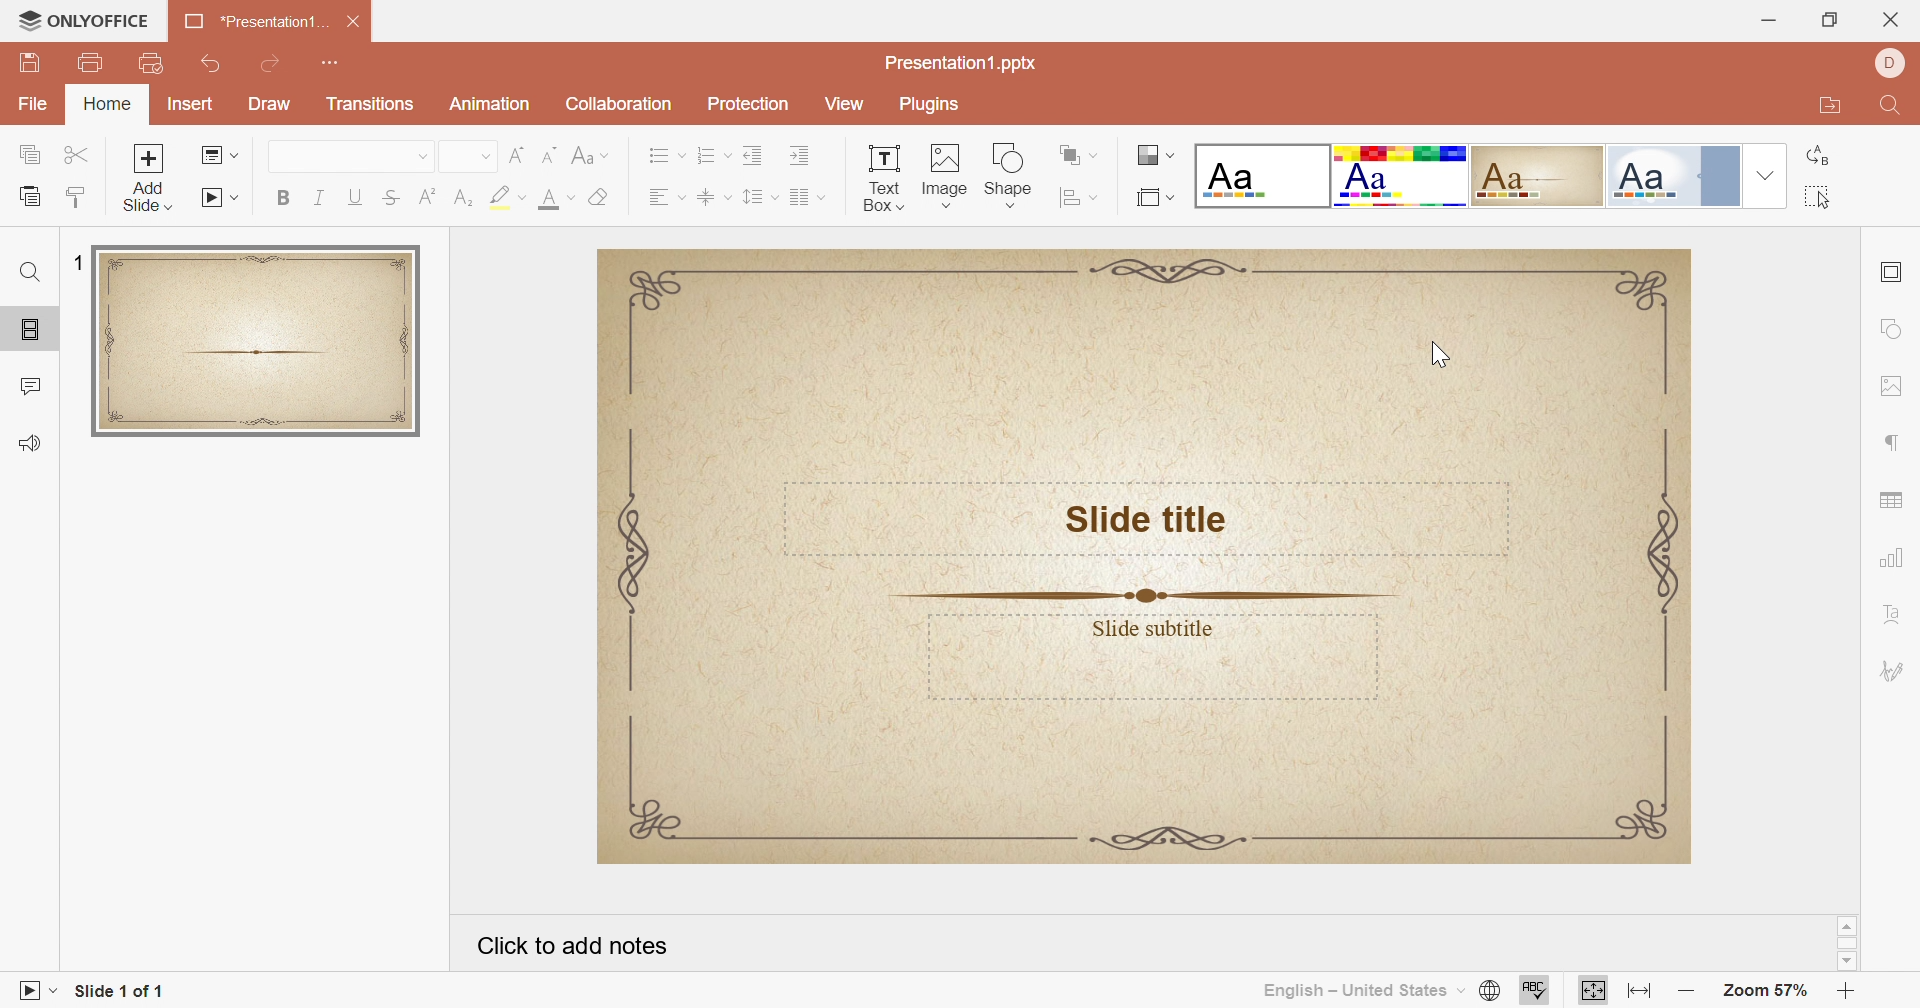 The image size is (1920, 1008). What do you see at coordinates (30, 193) in the screenshot?
I see `Paste` at bounding box center [30, 193].